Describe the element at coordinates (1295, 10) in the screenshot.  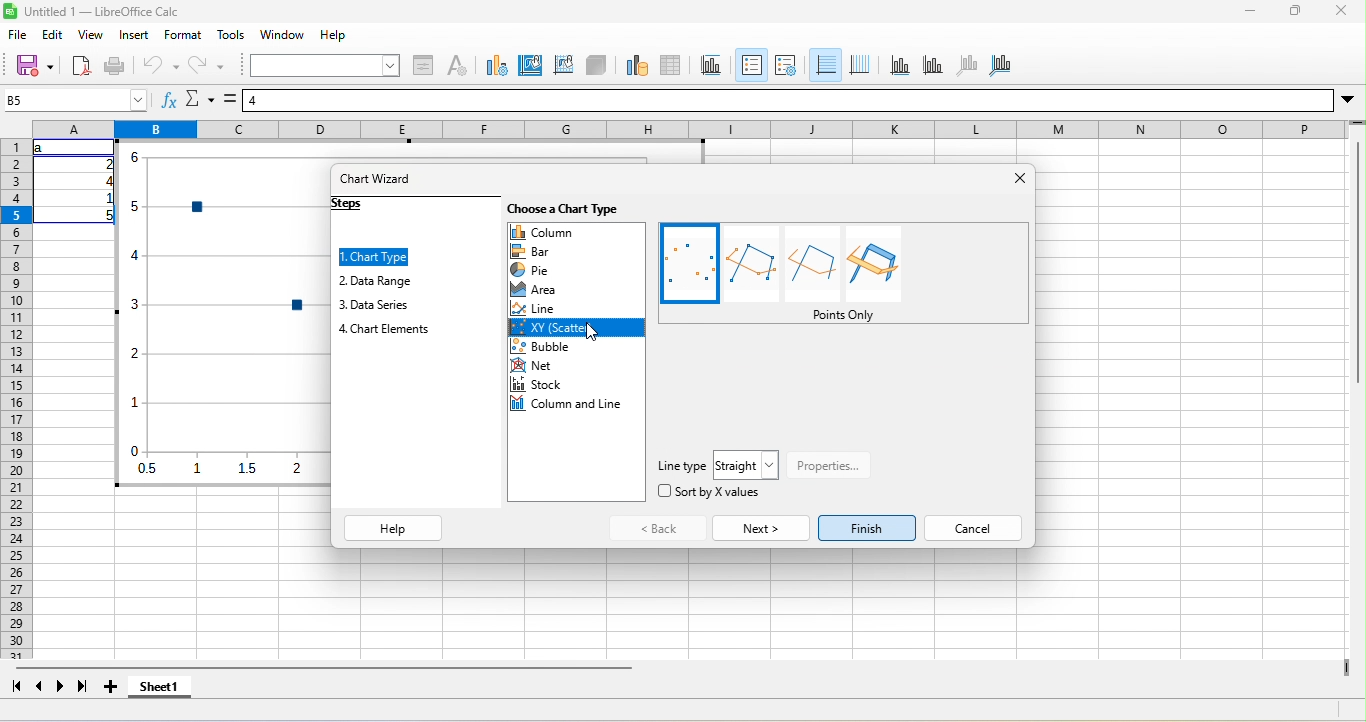
I see `maximize` at that location.